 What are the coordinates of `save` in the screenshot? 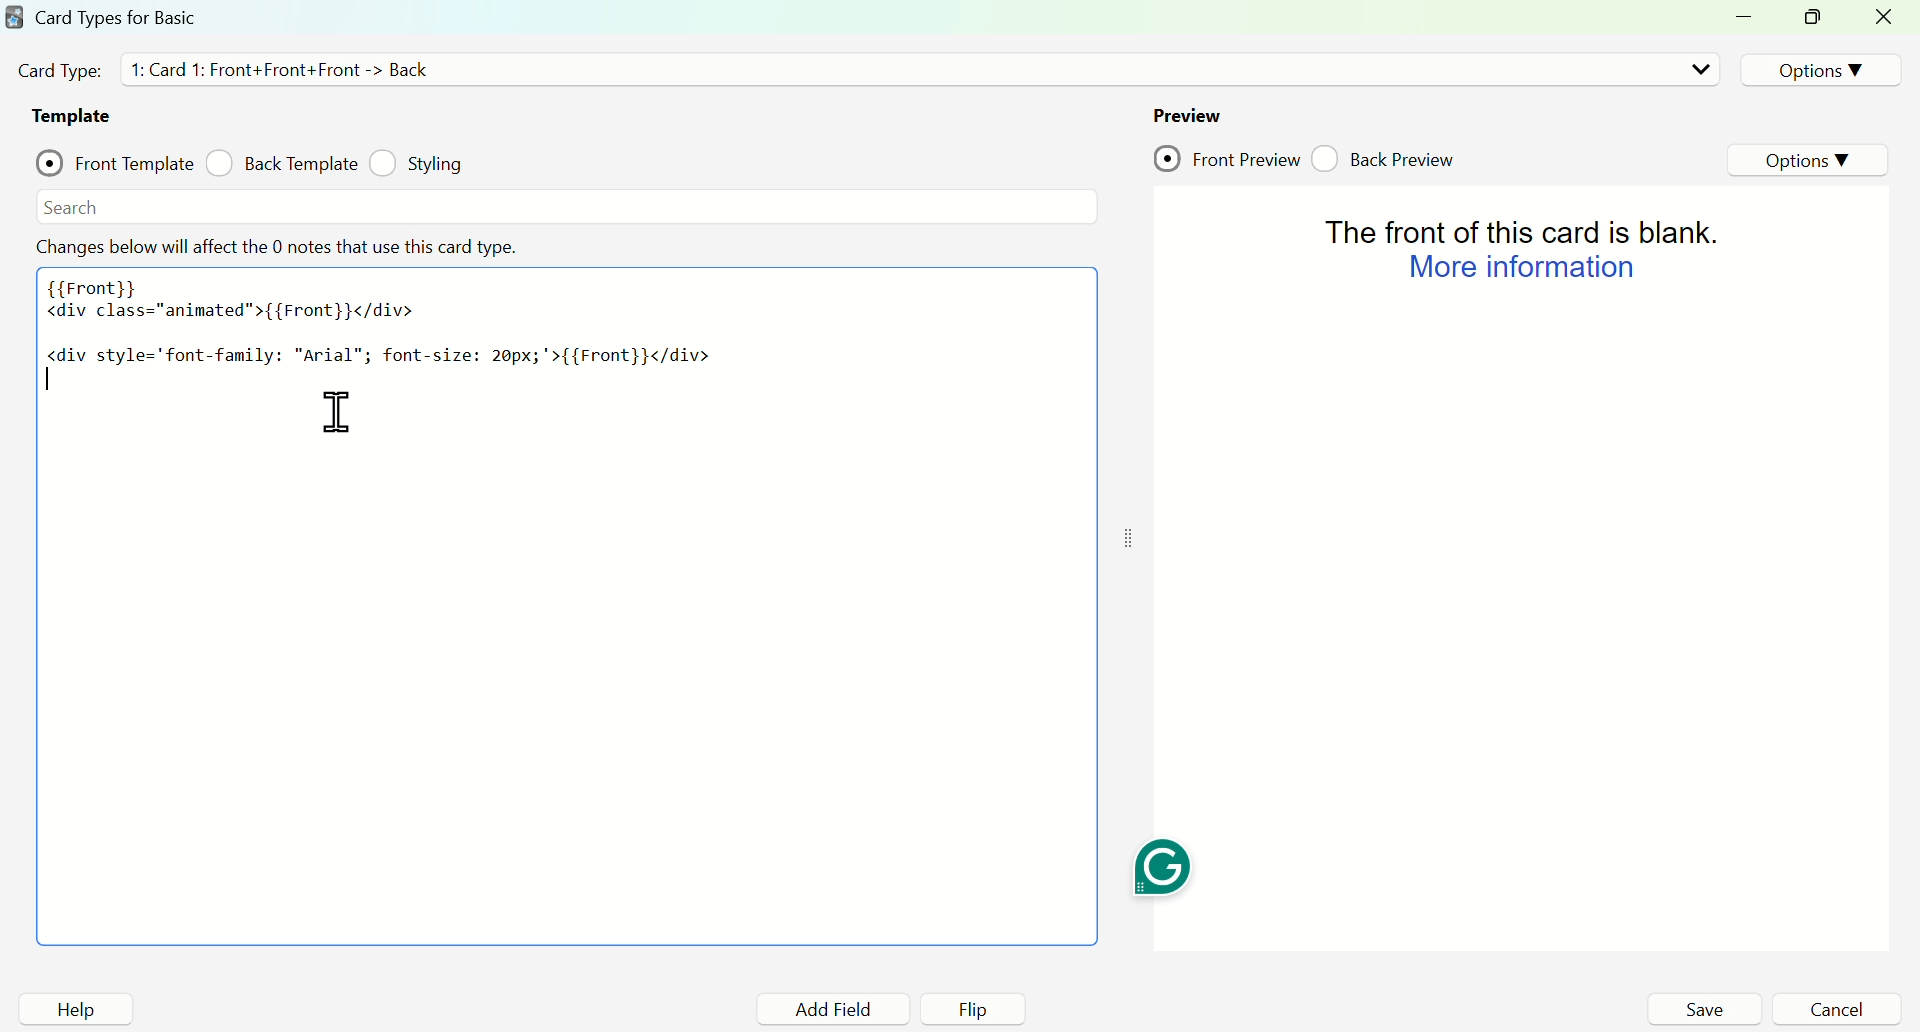 It's located at (1703, 1009).